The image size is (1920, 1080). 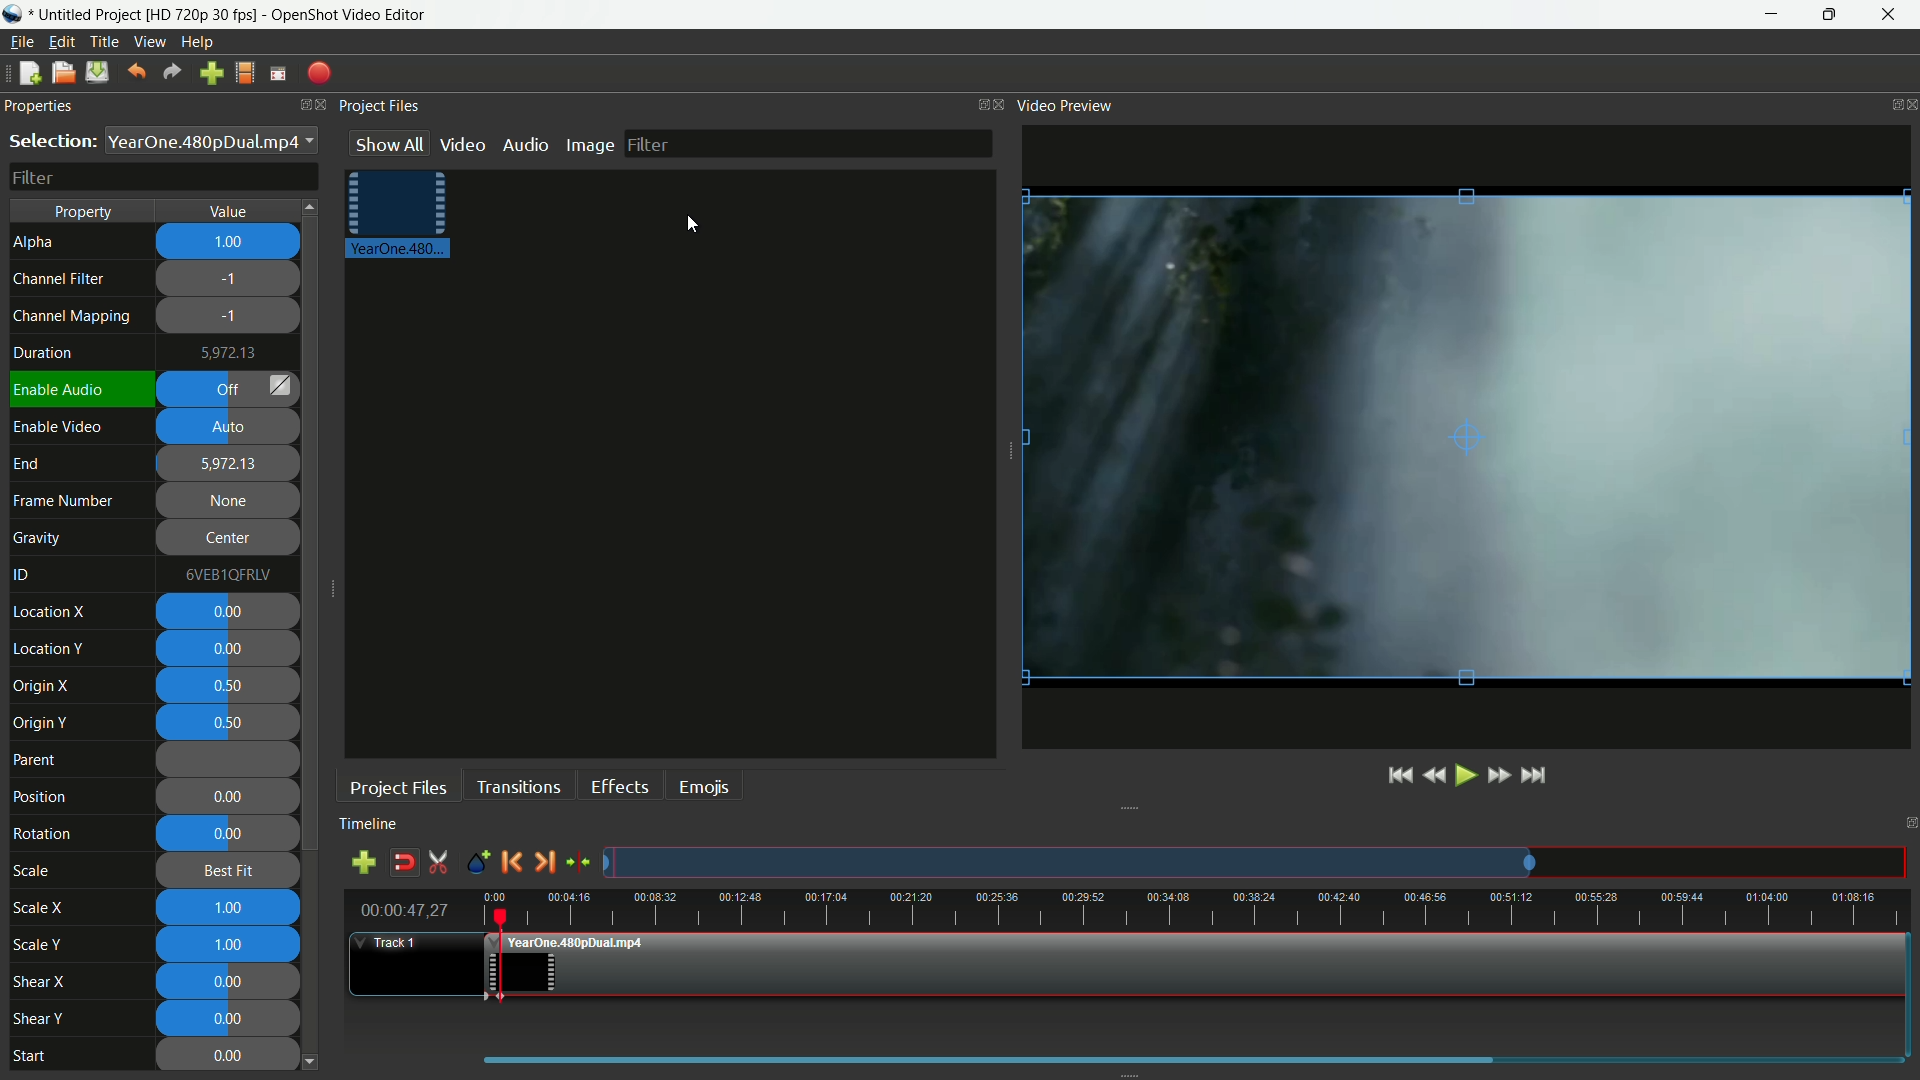 What do you see at coordinates (52, 613) in the screenshot?
I see `location x` at bounding box center [52, 613].